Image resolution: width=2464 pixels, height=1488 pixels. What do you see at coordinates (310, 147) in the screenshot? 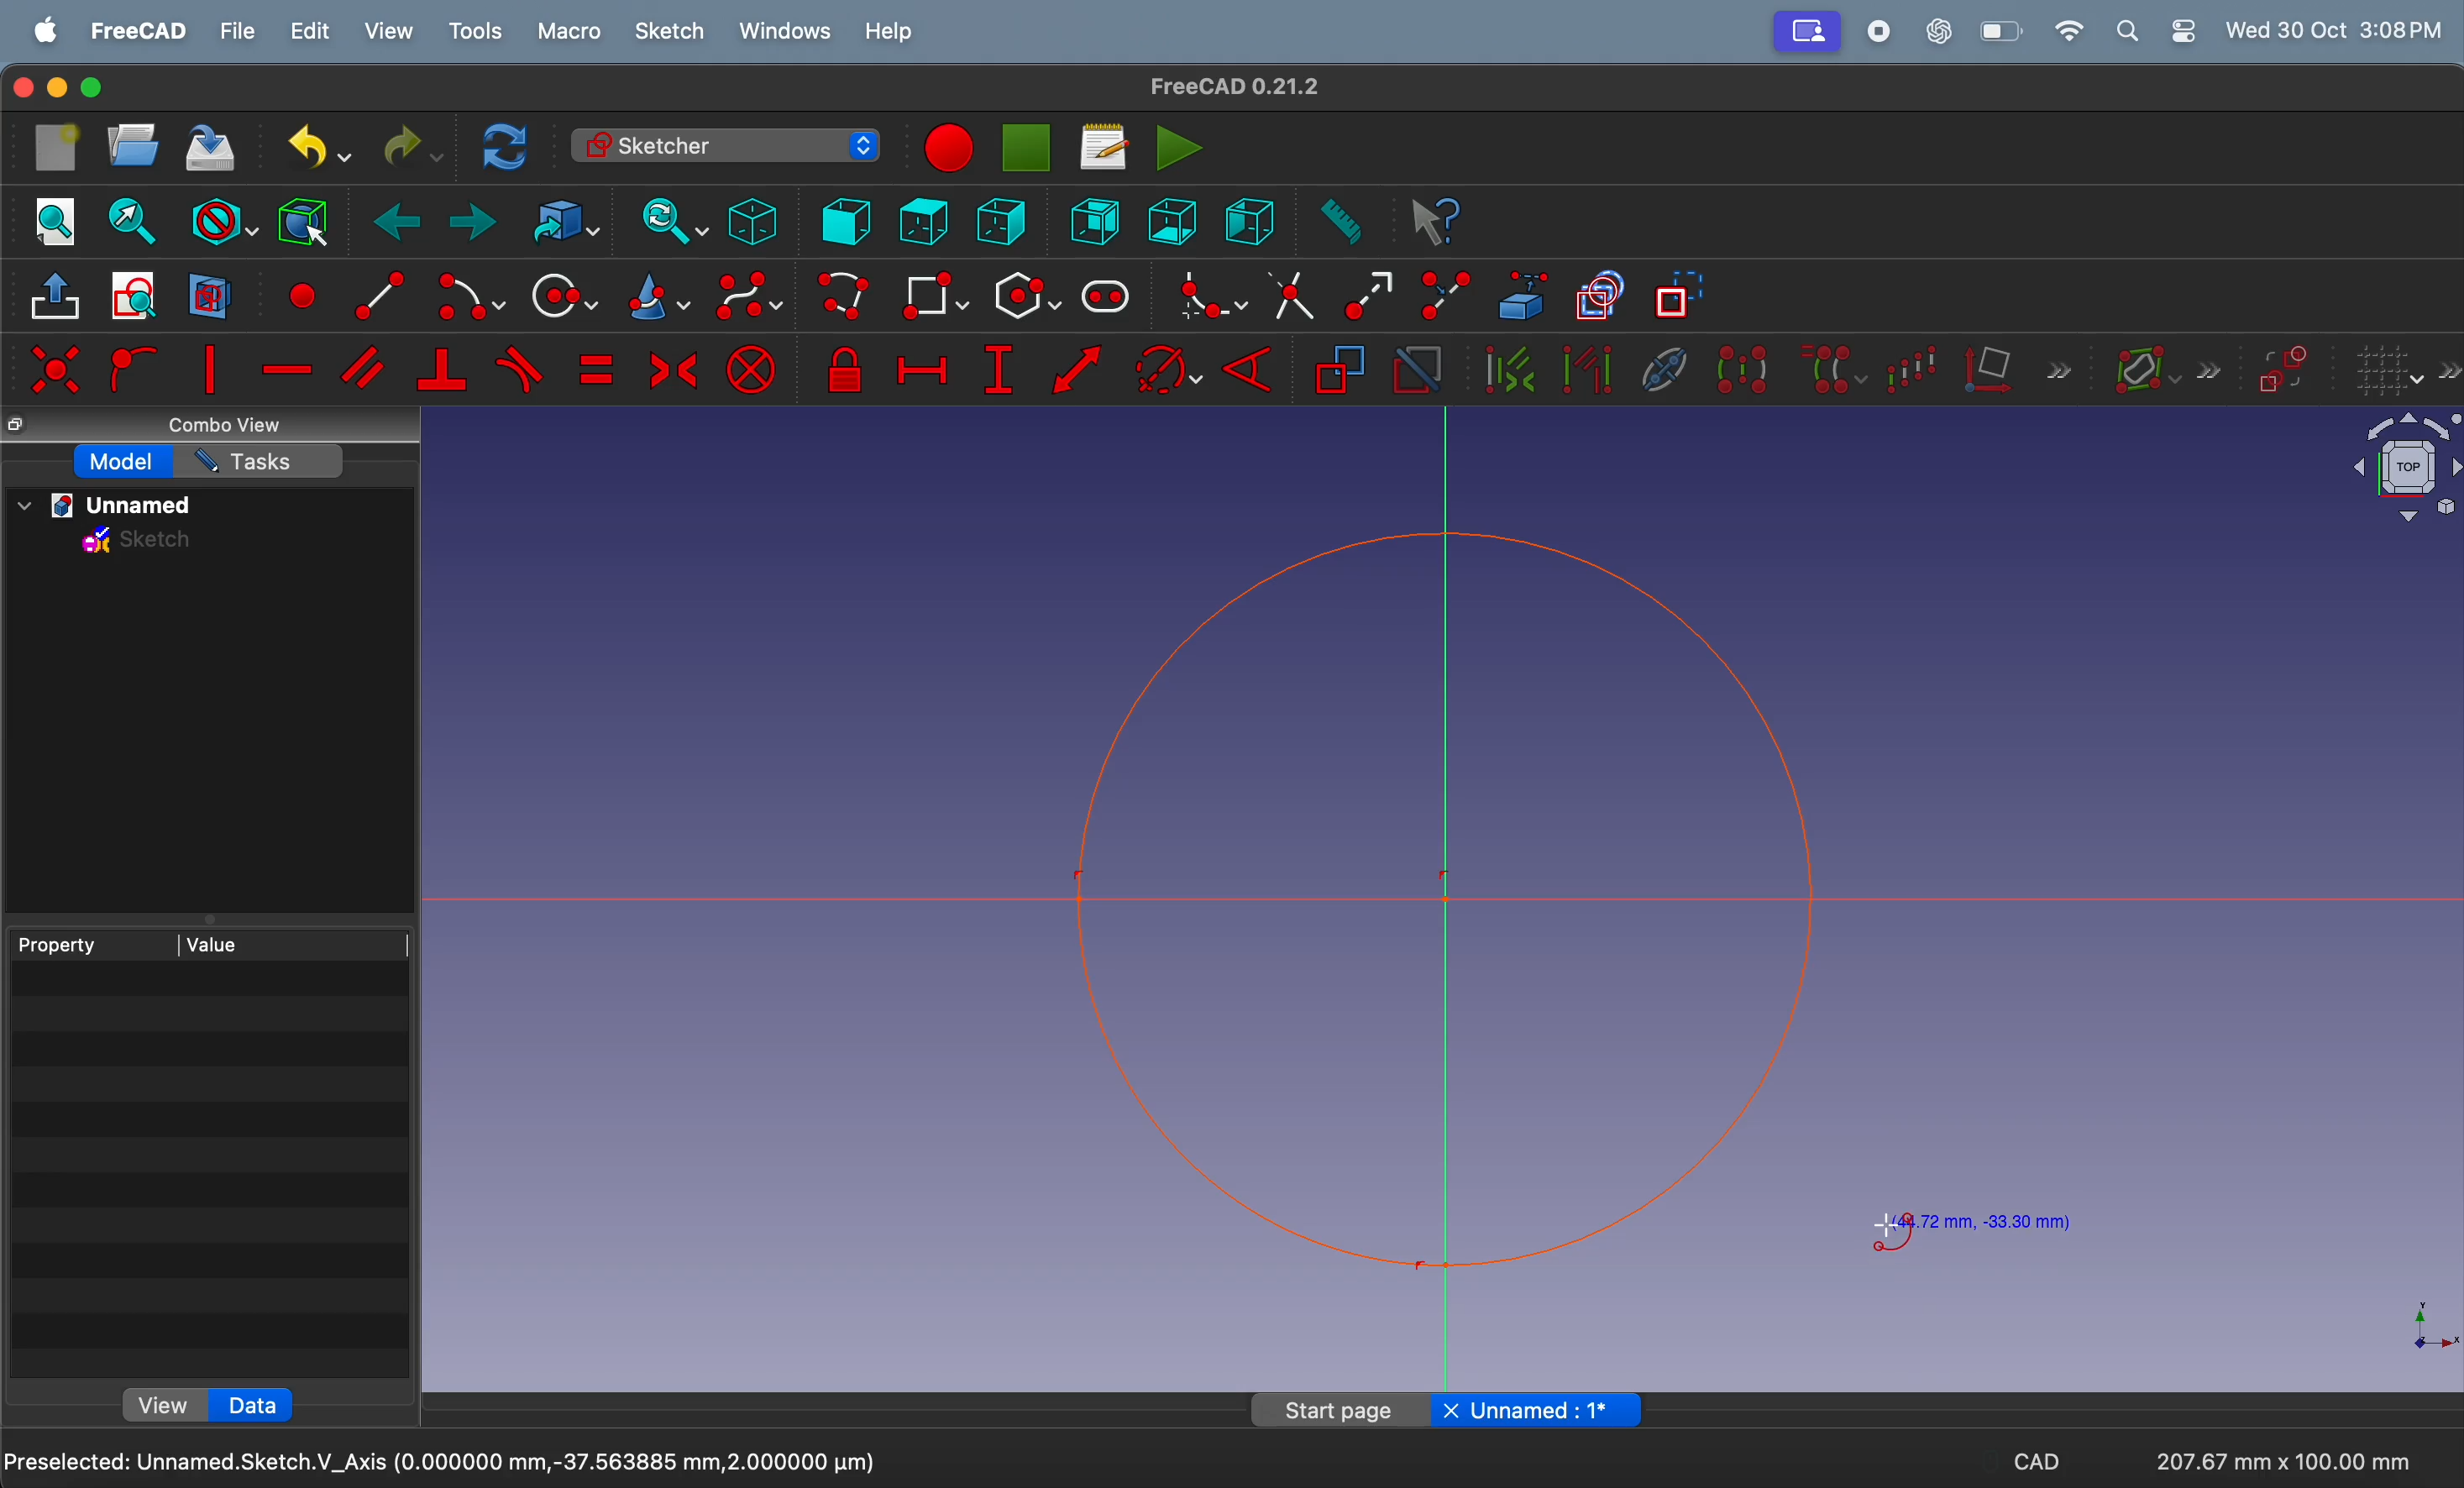
I see `undo` at bounding box center [310, 147].